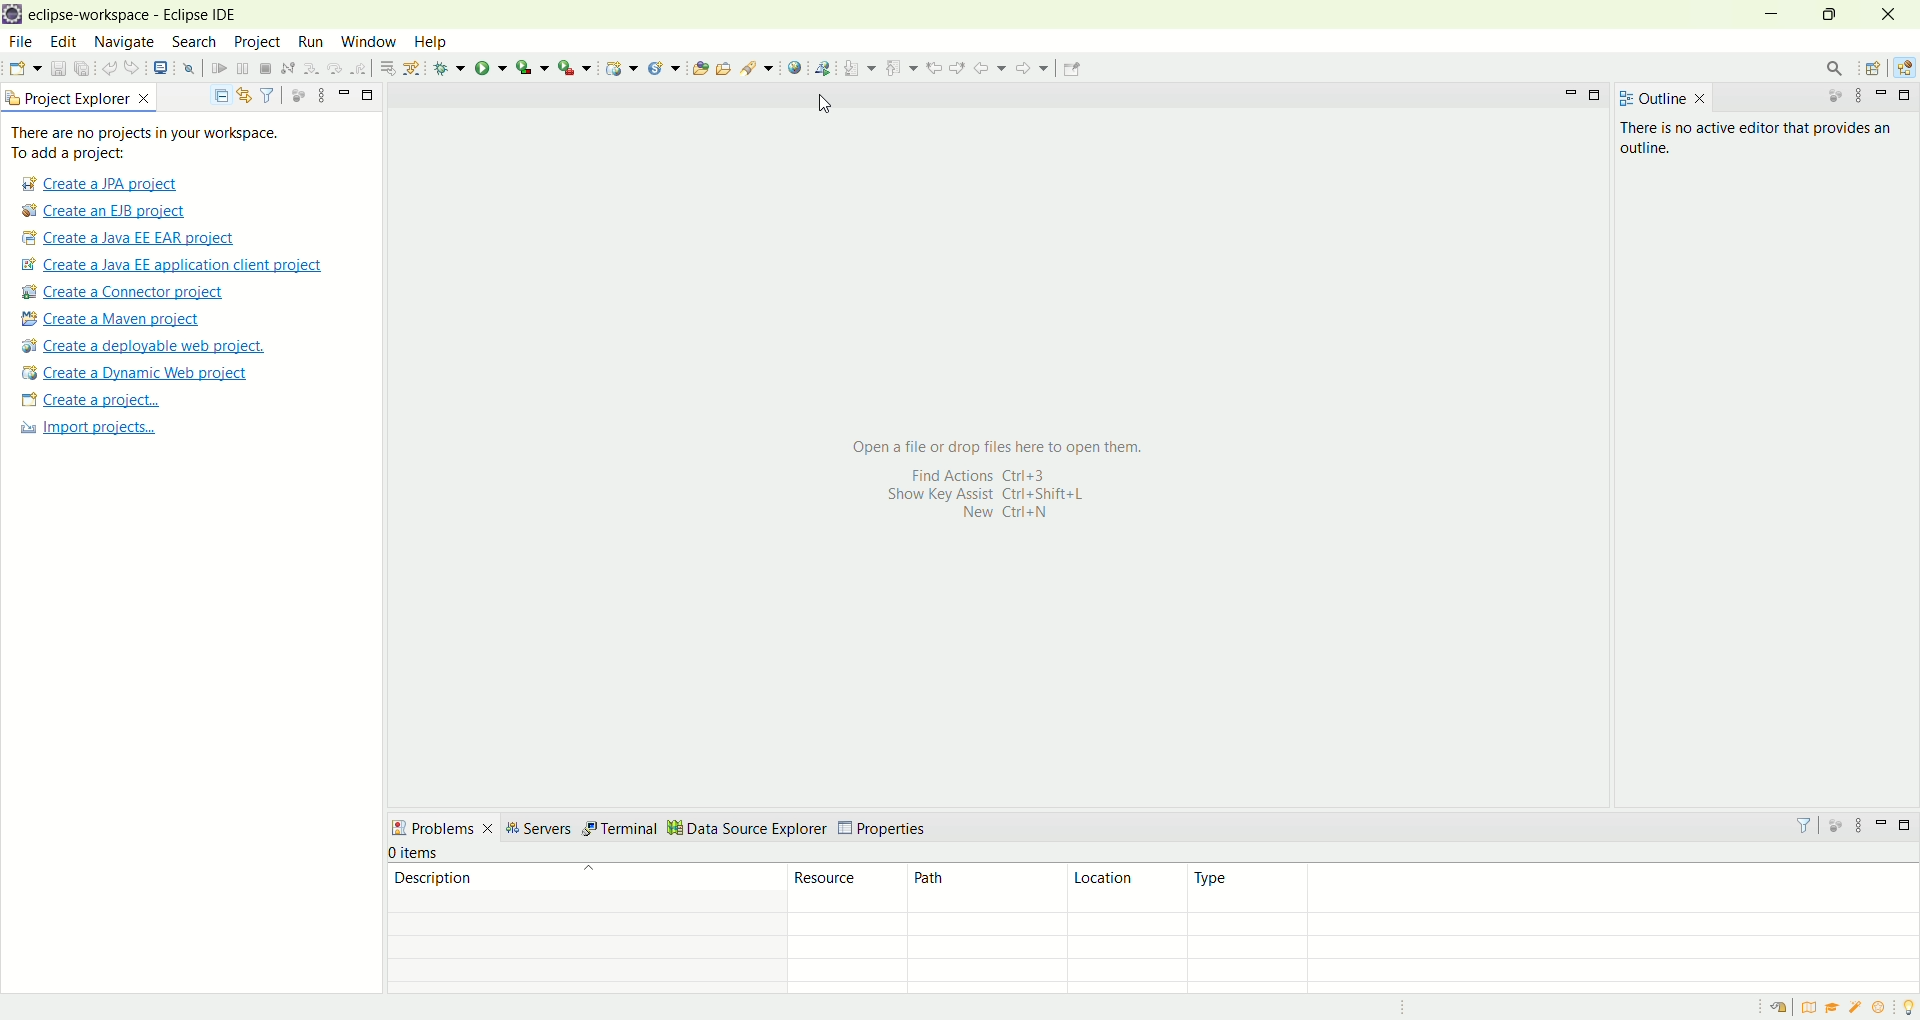  What do you see at coordinates (1908, 95) in the screenshot?
I see `maximize` at bounding box center [1908, 95].